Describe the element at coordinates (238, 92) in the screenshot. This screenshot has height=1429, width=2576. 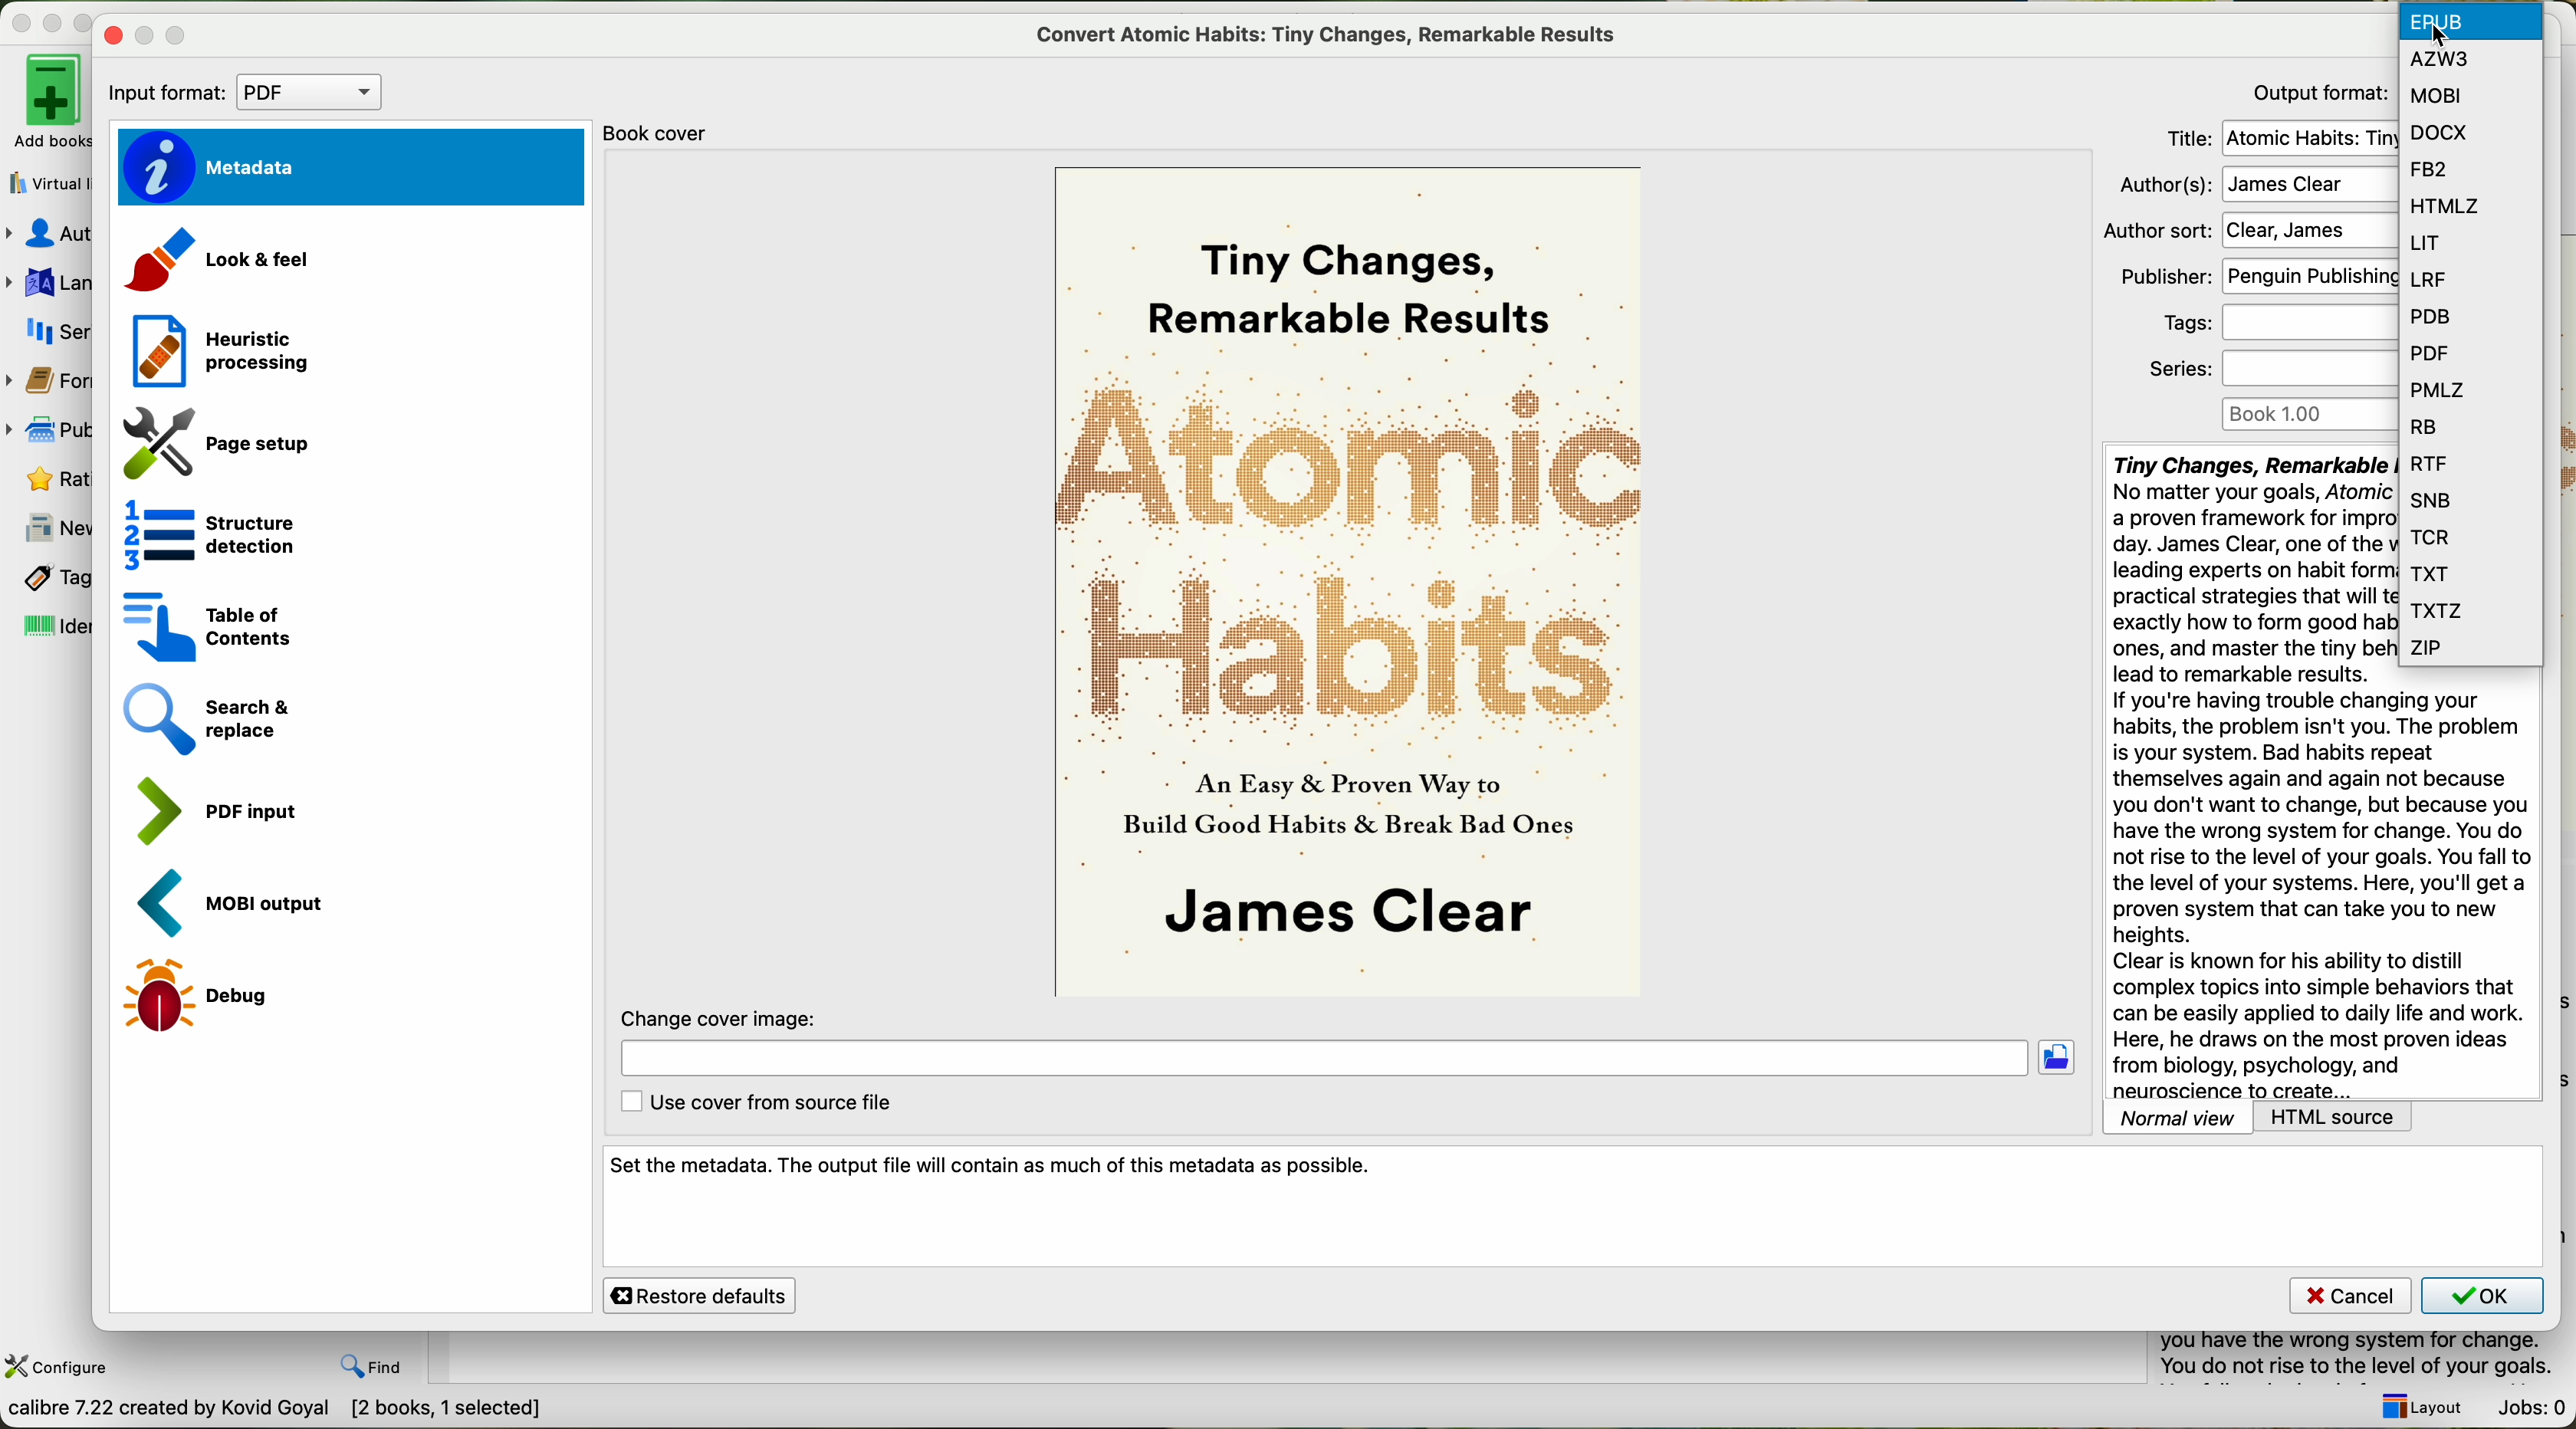
I see `input format` at that location.